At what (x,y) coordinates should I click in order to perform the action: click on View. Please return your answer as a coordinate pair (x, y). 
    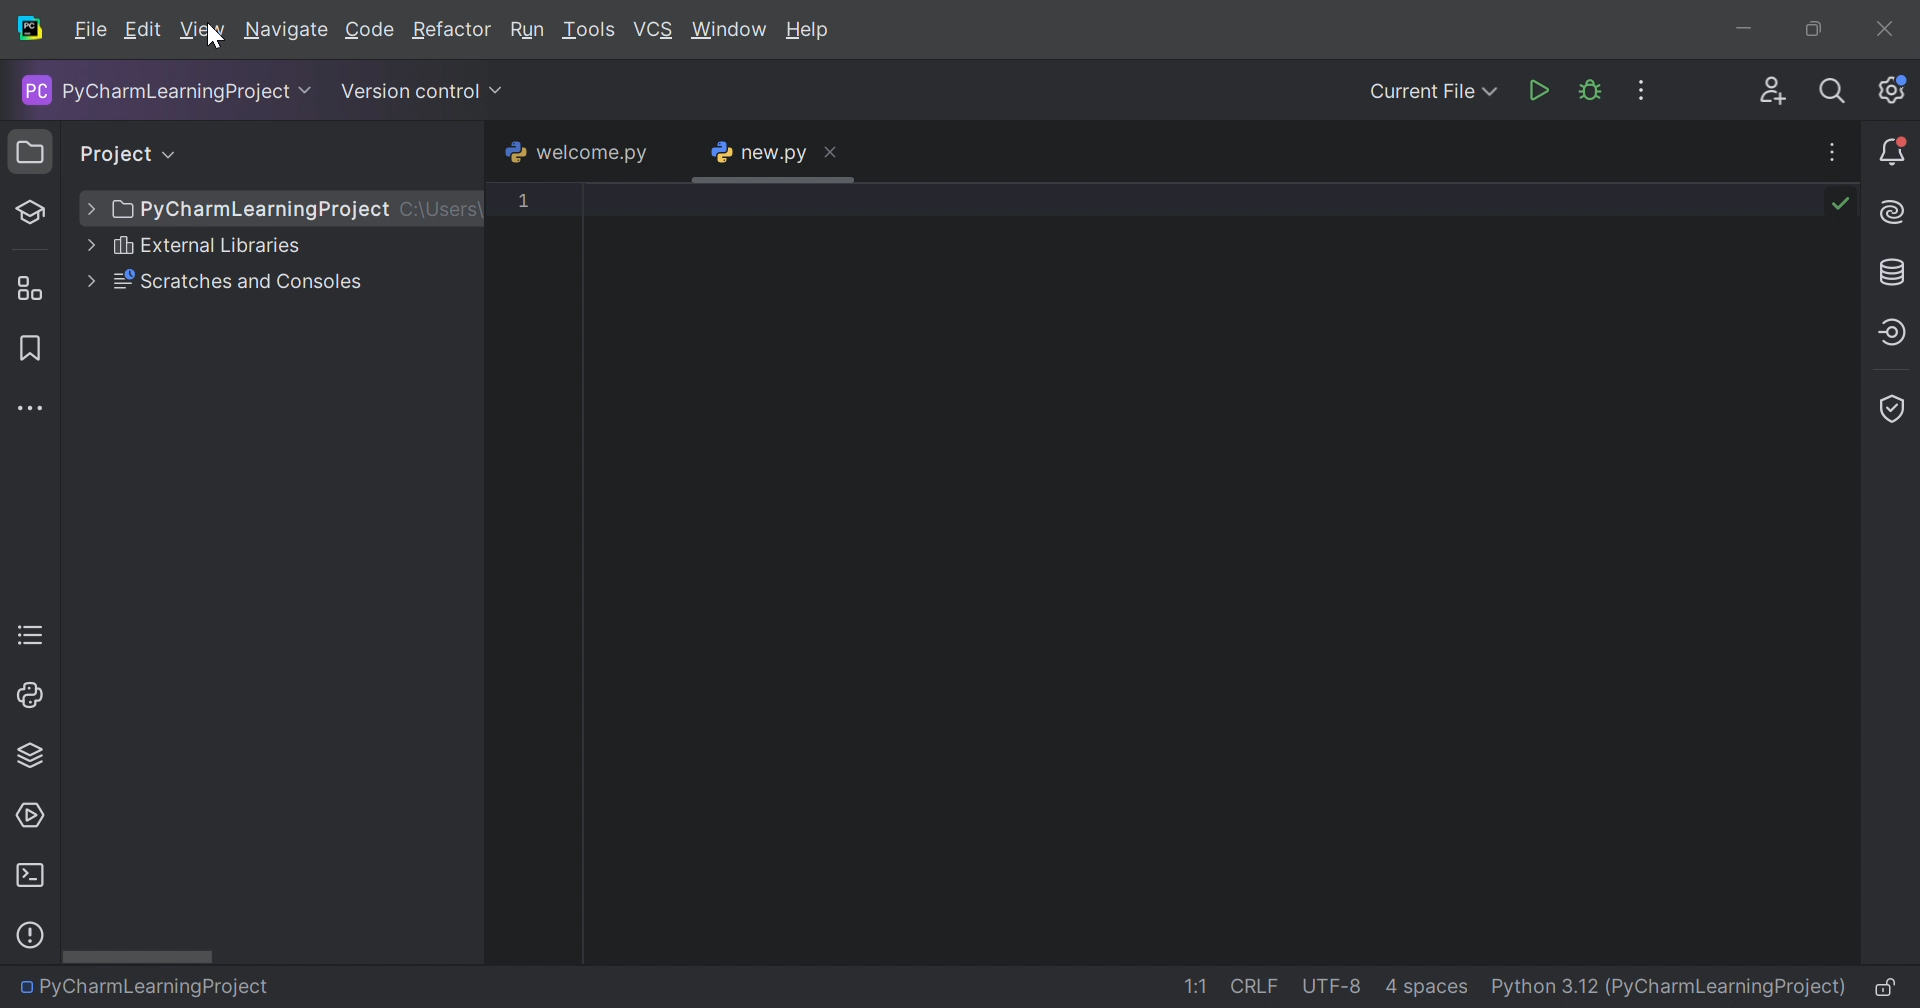
    Looking at the image, I should click on (202, 33).